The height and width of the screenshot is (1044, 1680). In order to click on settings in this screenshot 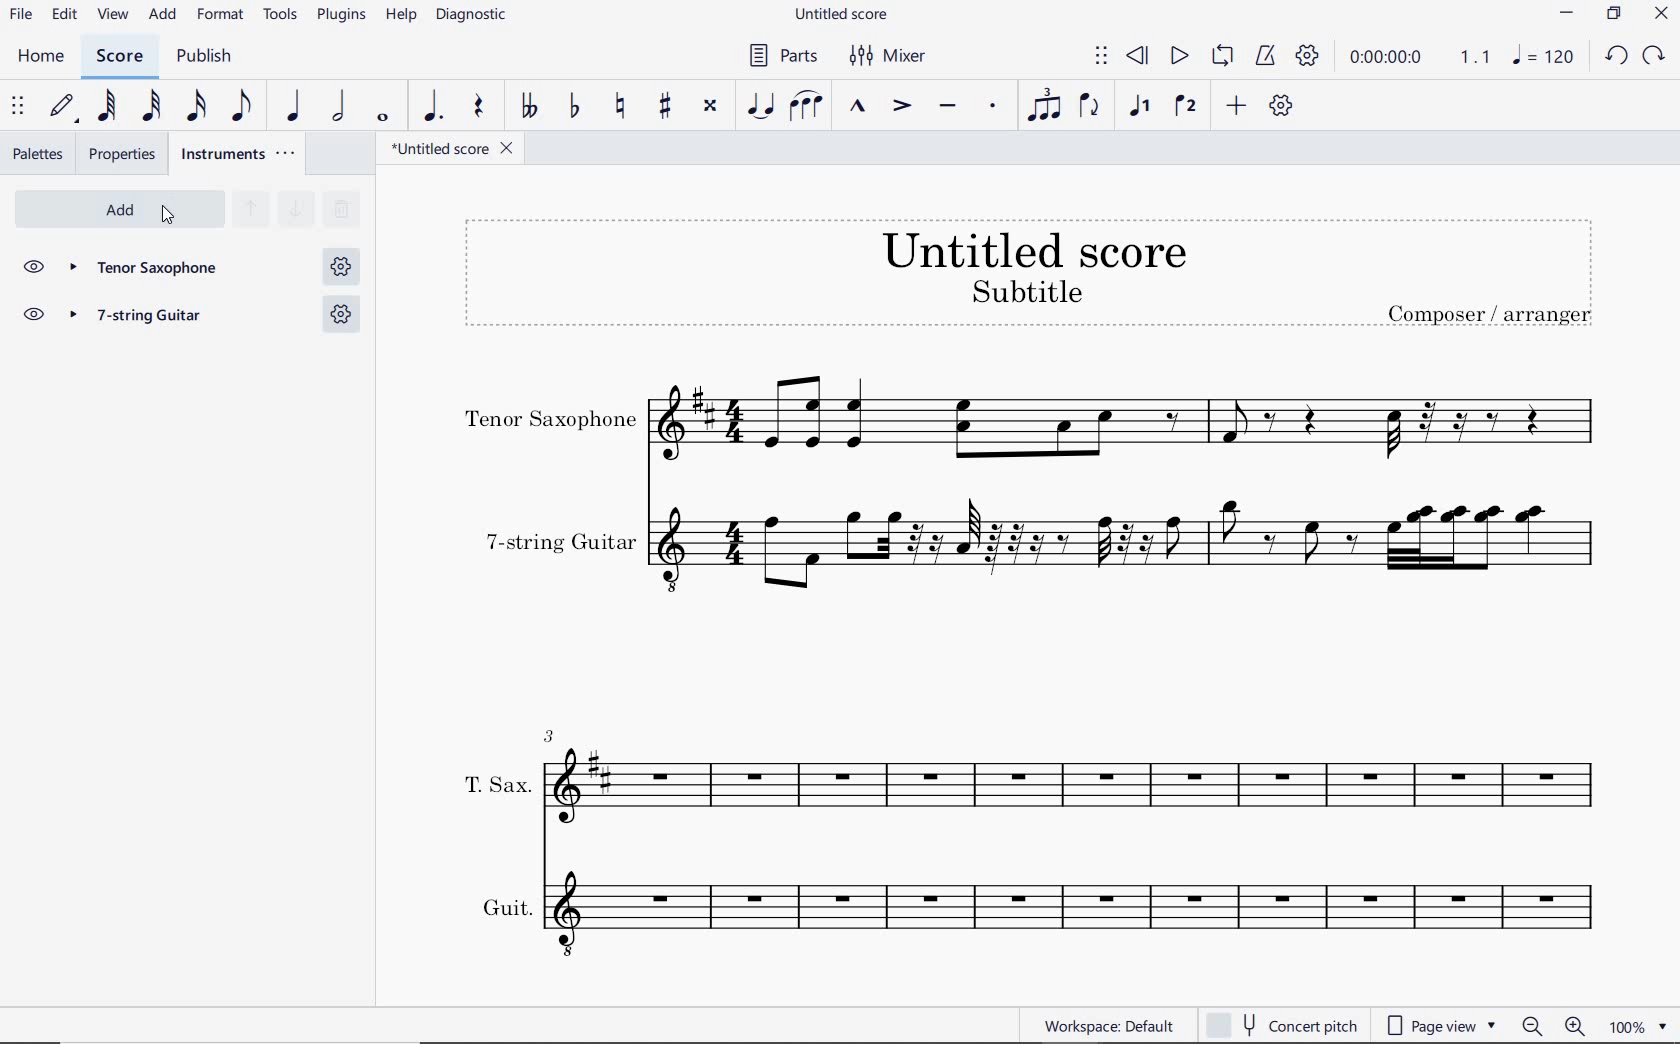, I will do `click(340, 315)`.